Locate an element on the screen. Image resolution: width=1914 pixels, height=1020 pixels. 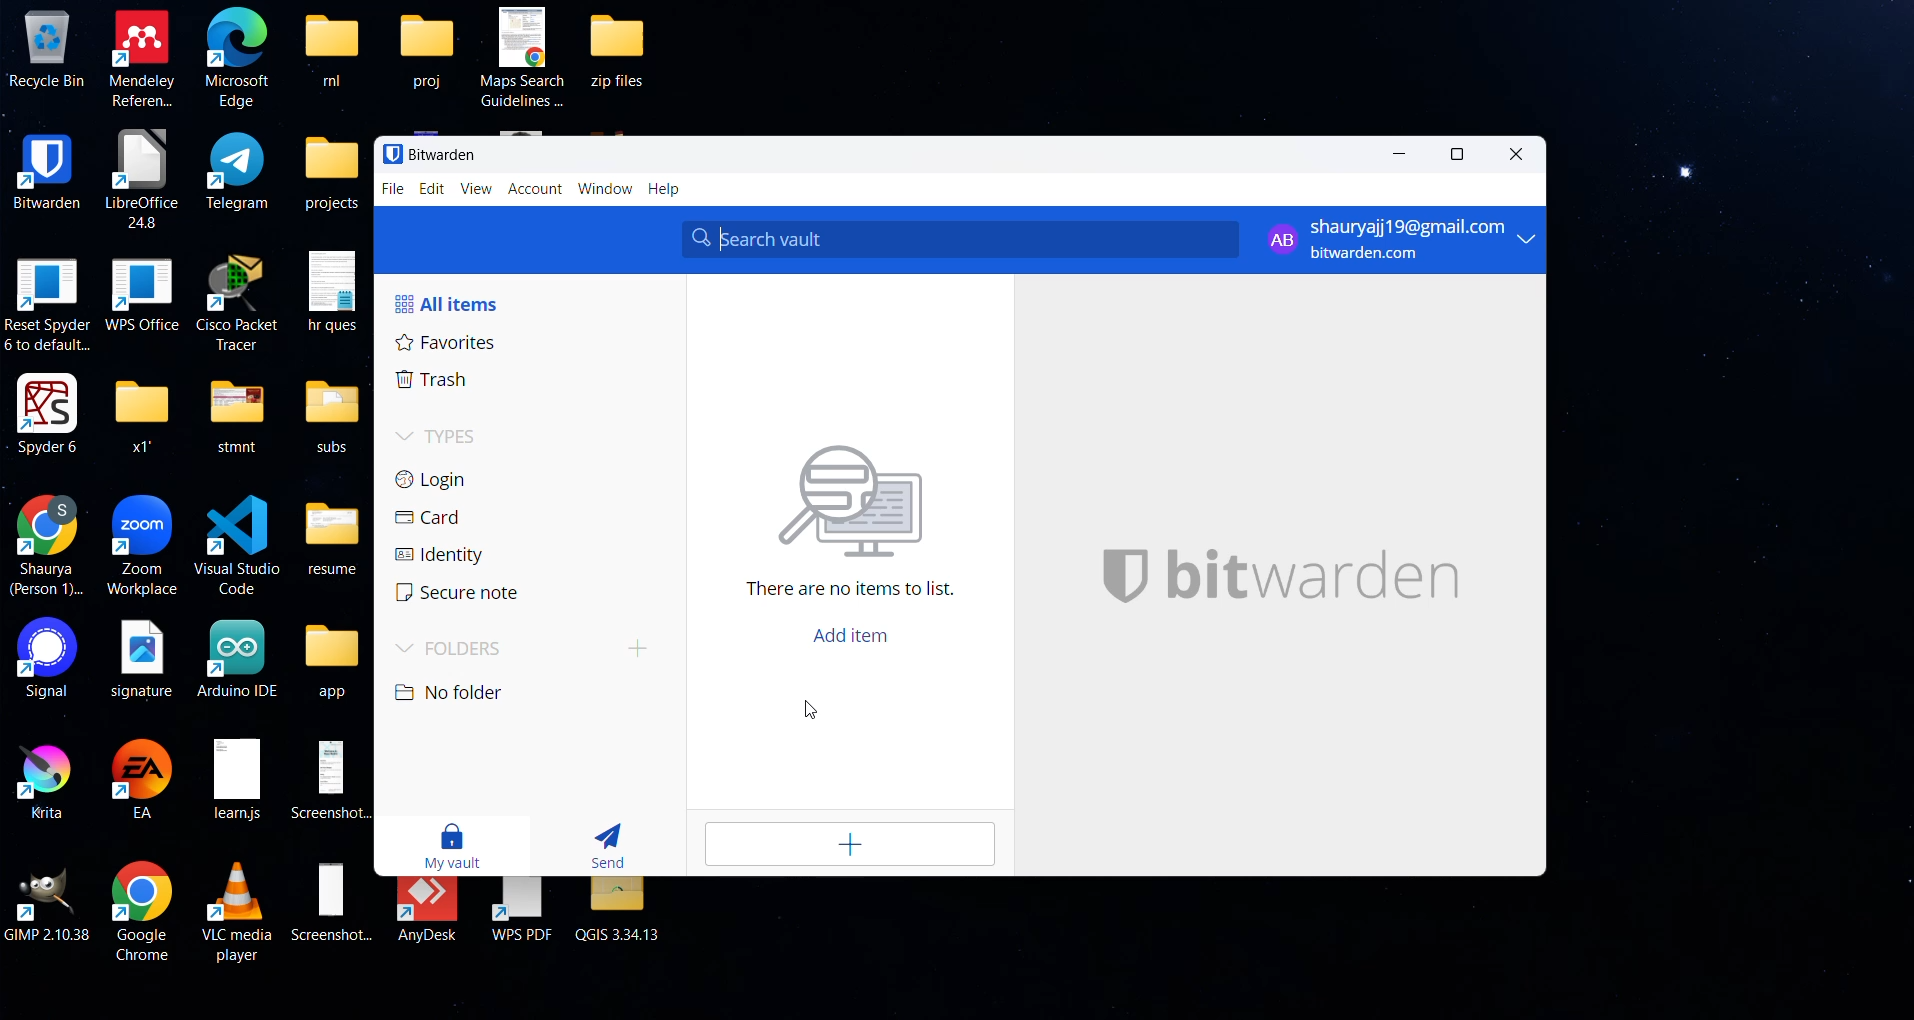
send is located at coordinates (612, 840).